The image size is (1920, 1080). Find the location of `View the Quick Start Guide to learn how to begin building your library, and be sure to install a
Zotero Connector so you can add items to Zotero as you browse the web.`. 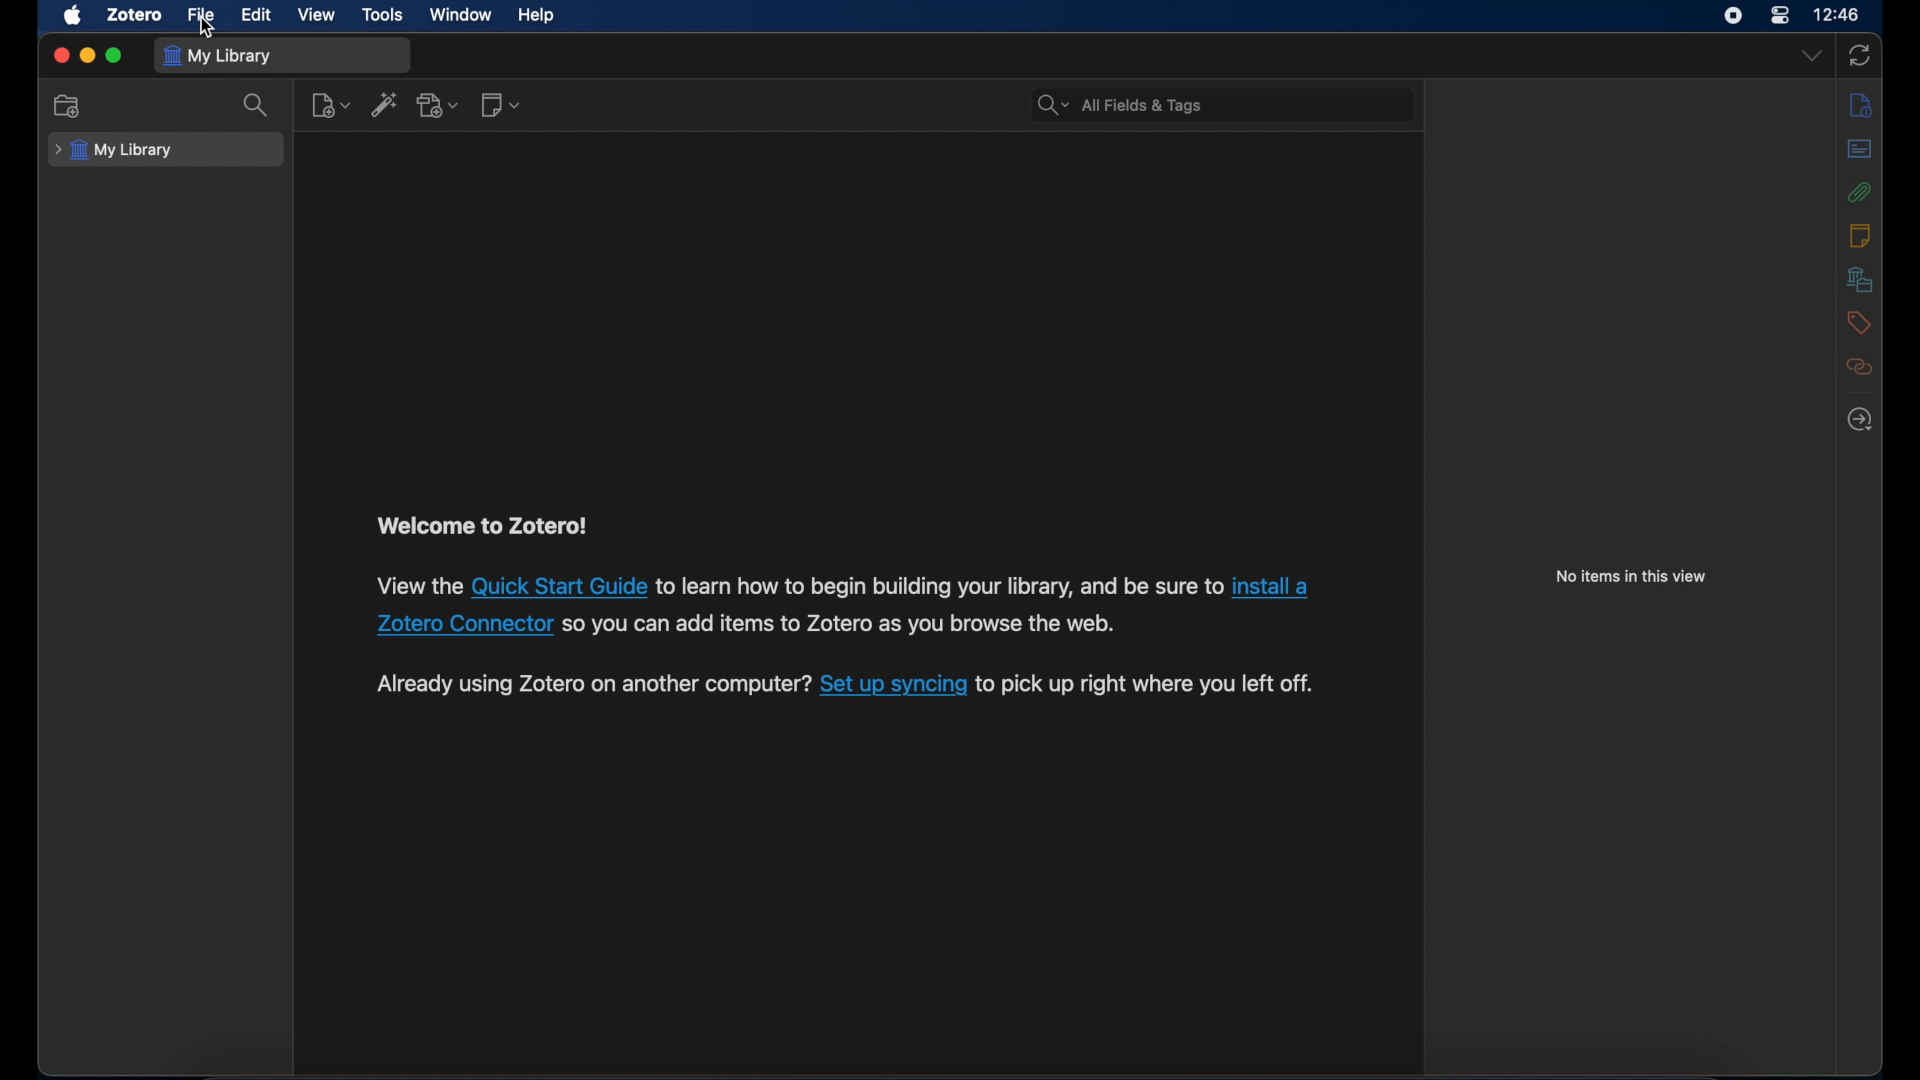

View the Quick Start Guide to learn how to begin building your library, and be sure to install a
Zotero Connector so you can add items to Zotero as you browse the web. is located at coordinates (860, 604).